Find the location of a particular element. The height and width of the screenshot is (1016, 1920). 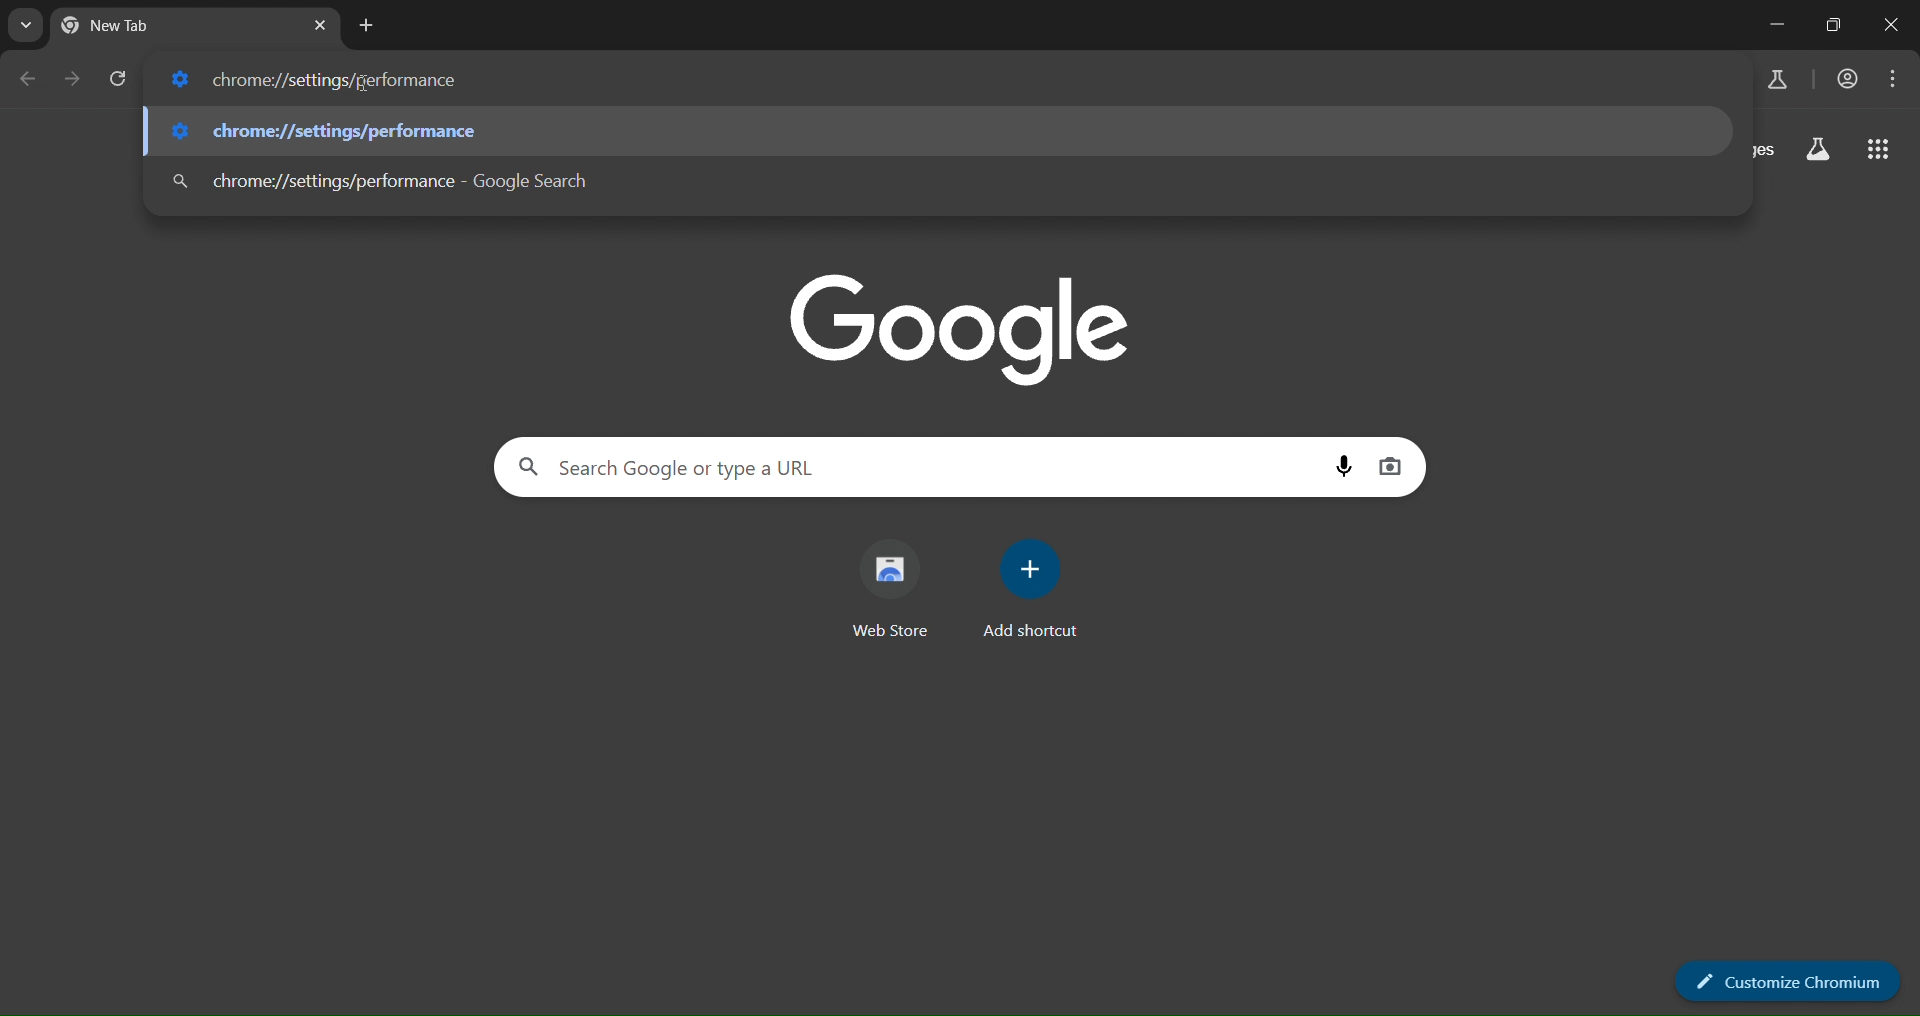

account is located at coordinates (1849, 75).